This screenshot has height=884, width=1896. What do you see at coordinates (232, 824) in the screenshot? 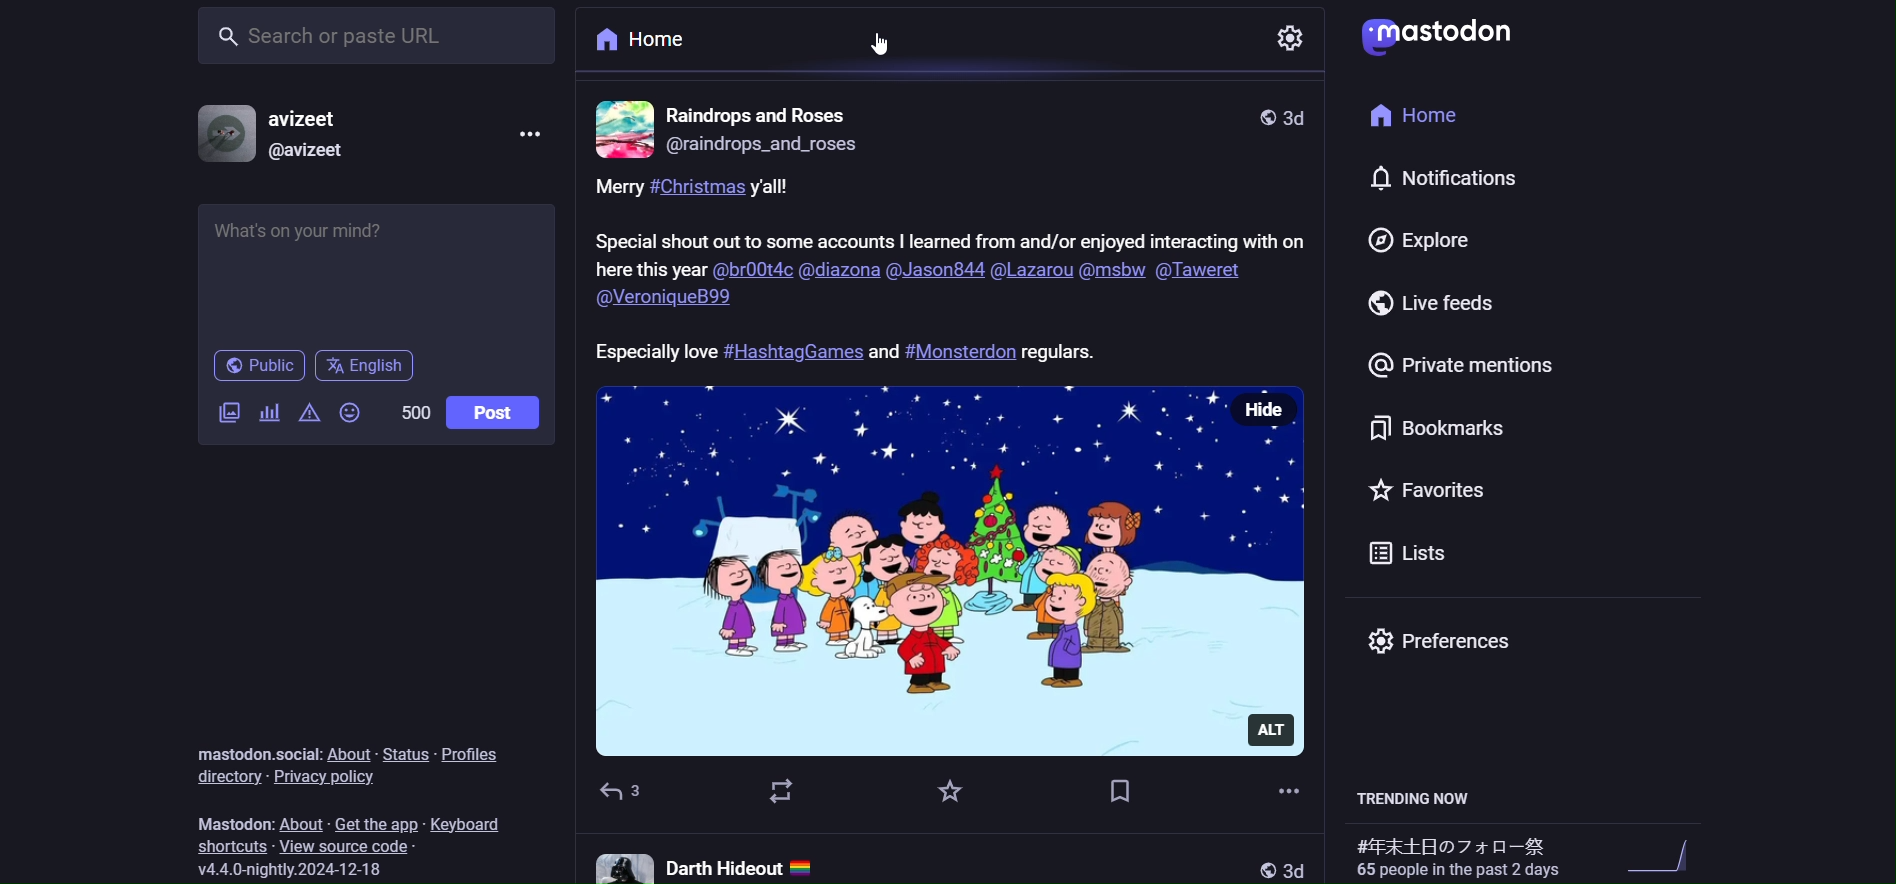
I see `mastodon` at bounding box center [232, 824].